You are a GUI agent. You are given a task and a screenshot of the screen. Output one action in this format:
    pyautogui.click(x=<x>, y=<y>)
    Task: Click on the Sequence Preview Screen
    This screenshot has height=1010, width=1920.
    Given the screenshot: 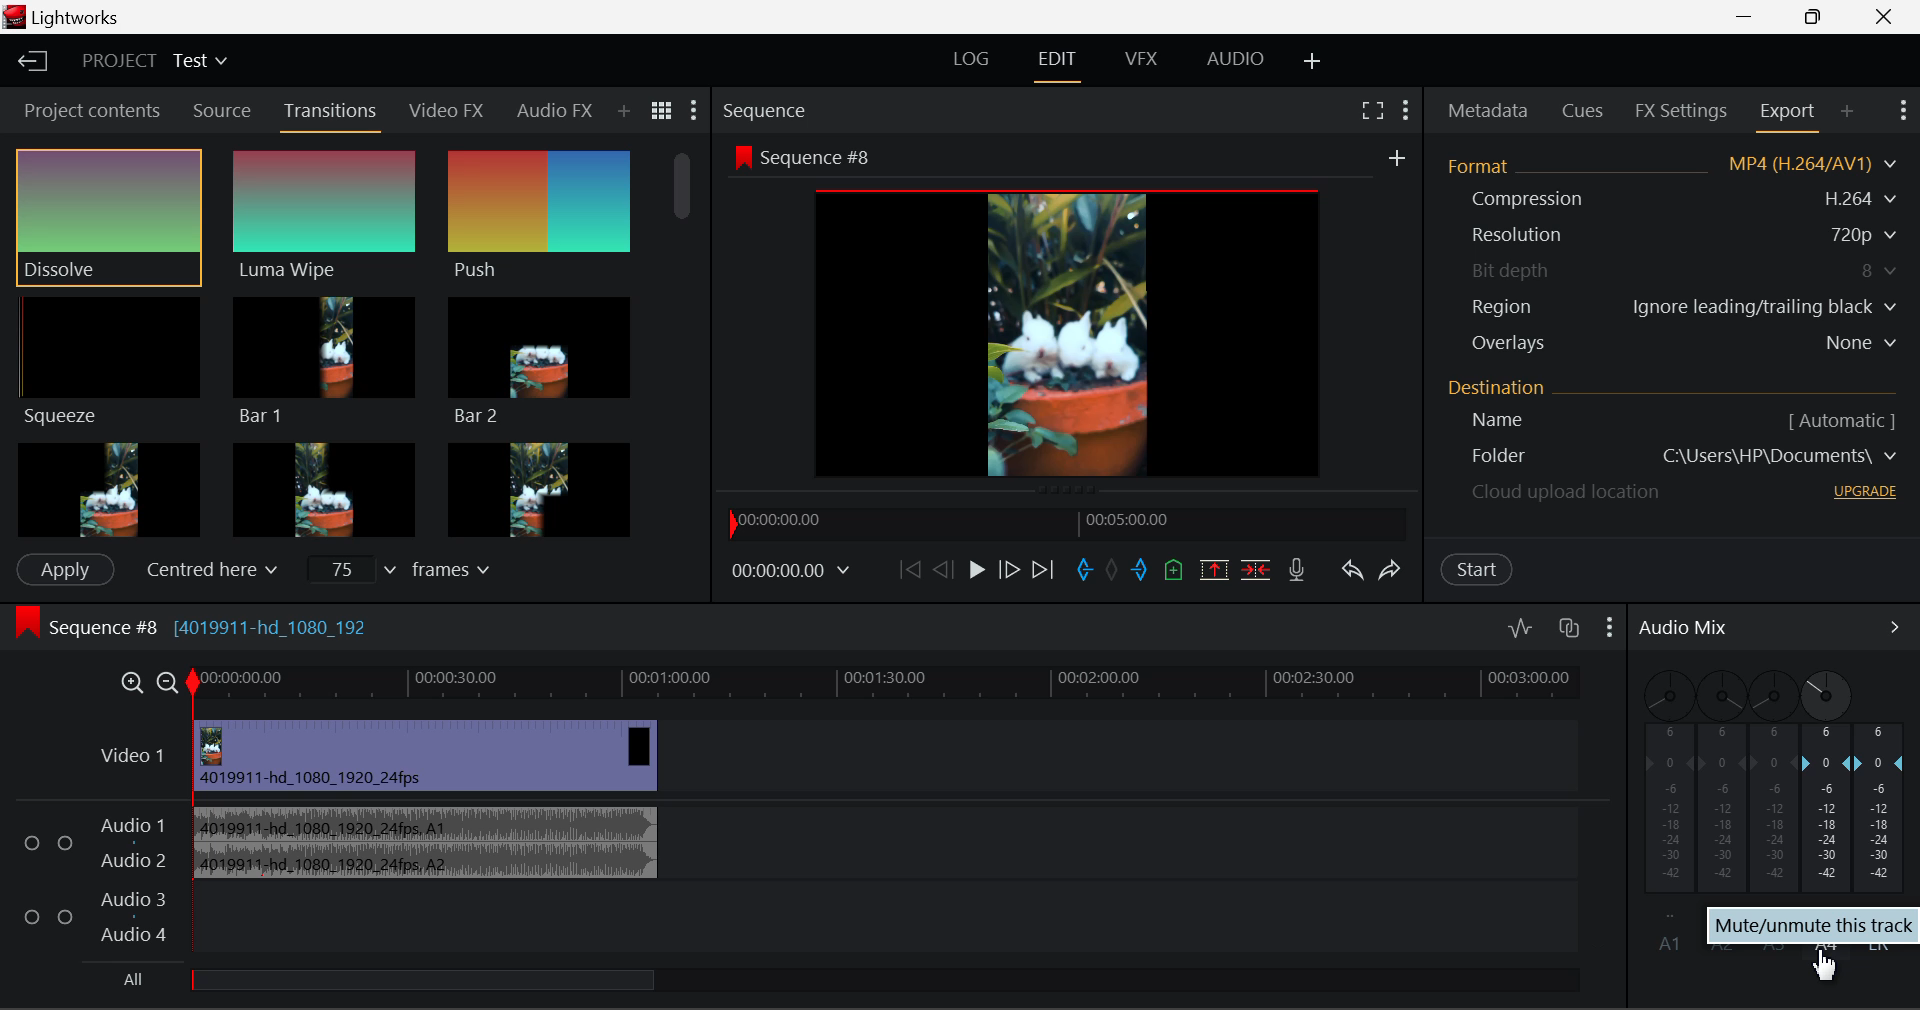 What is the action you would take?
    pyautogui.click(x=1070, y=314)
    